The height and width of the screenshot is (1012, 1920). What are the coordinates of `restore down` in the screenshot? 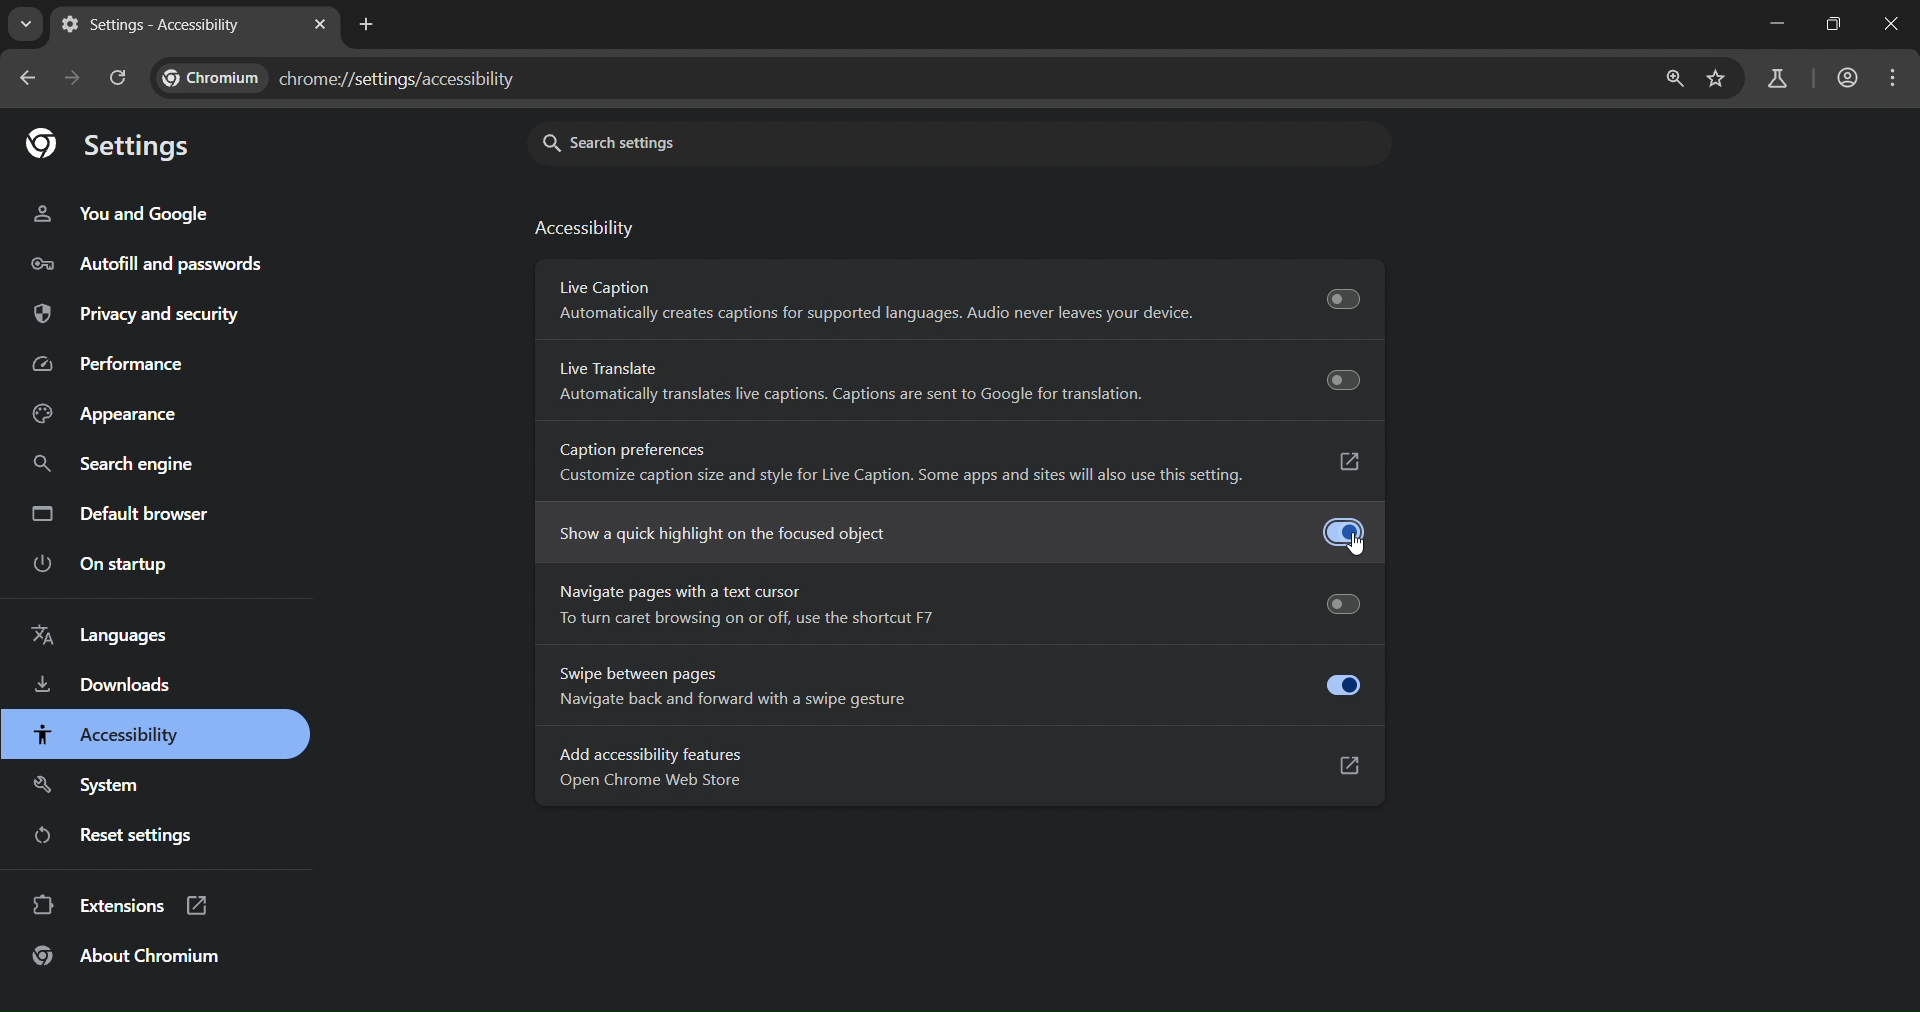 It's located at (1831, 23).